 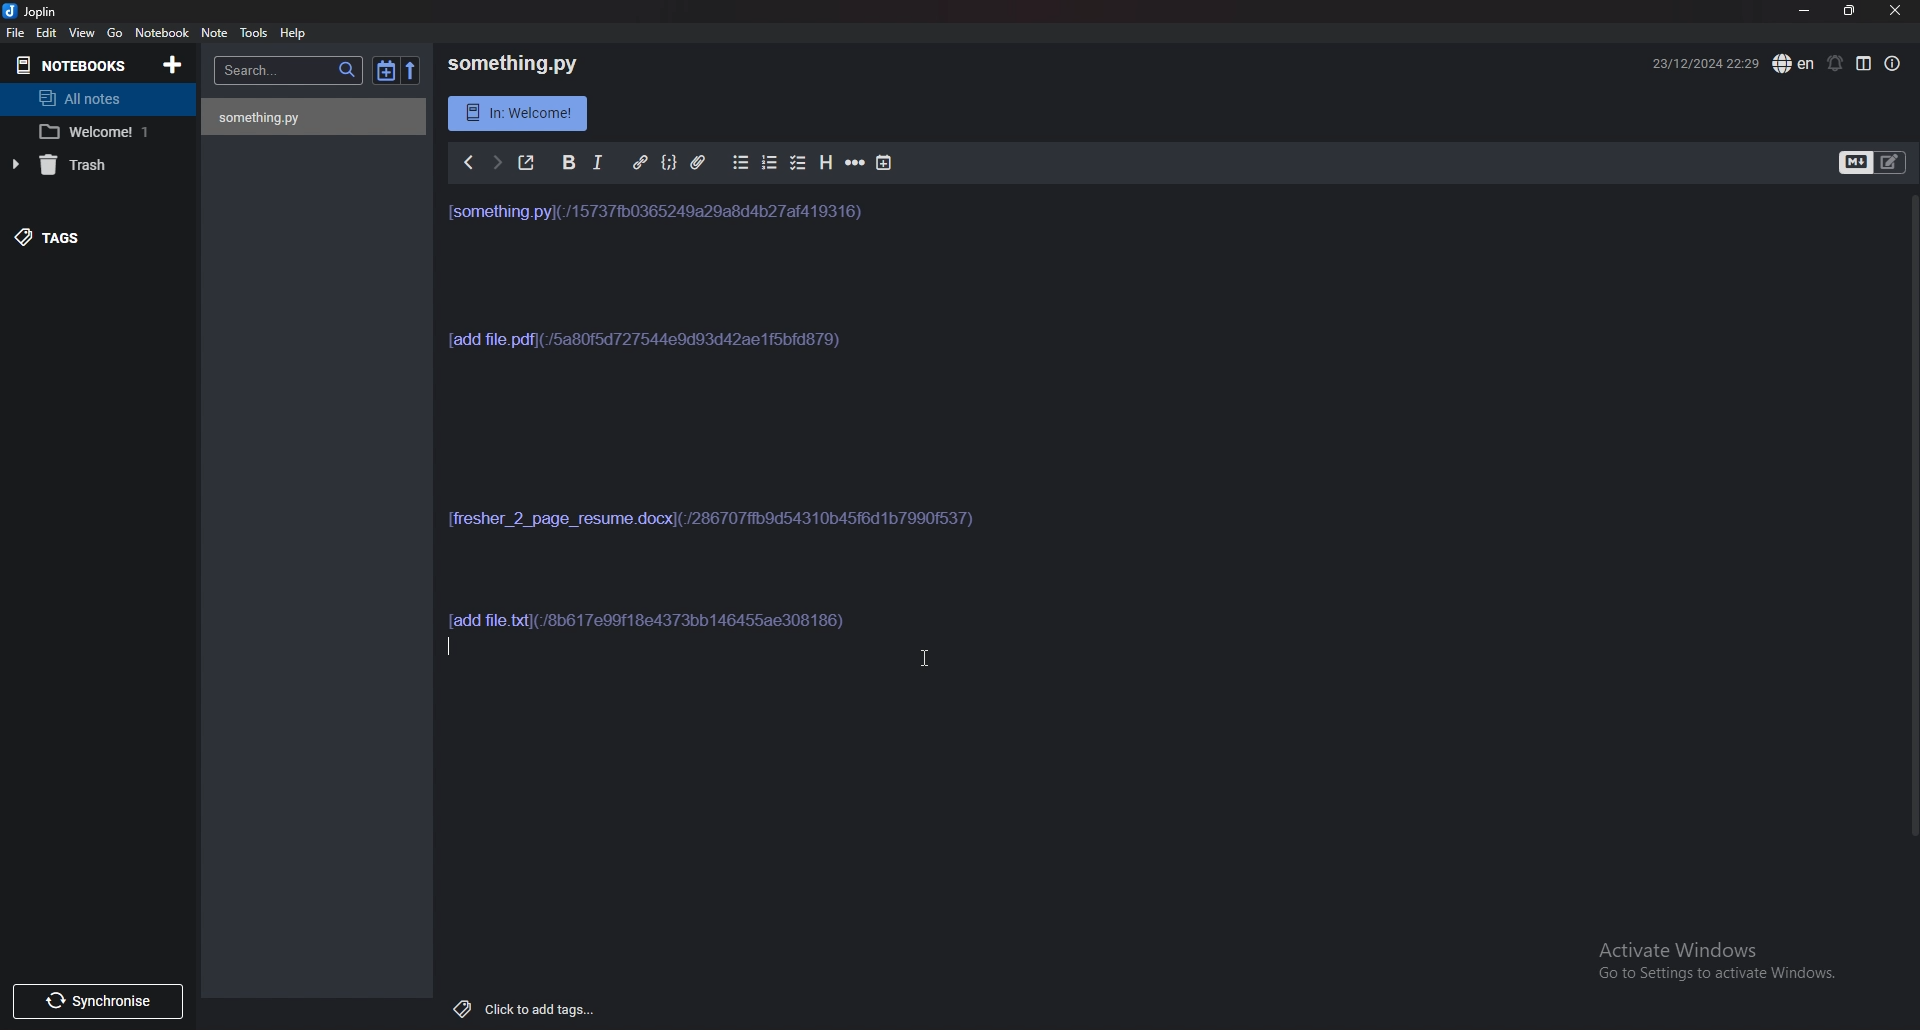 I want to click on Checkbox, so click(x=797, y=164).